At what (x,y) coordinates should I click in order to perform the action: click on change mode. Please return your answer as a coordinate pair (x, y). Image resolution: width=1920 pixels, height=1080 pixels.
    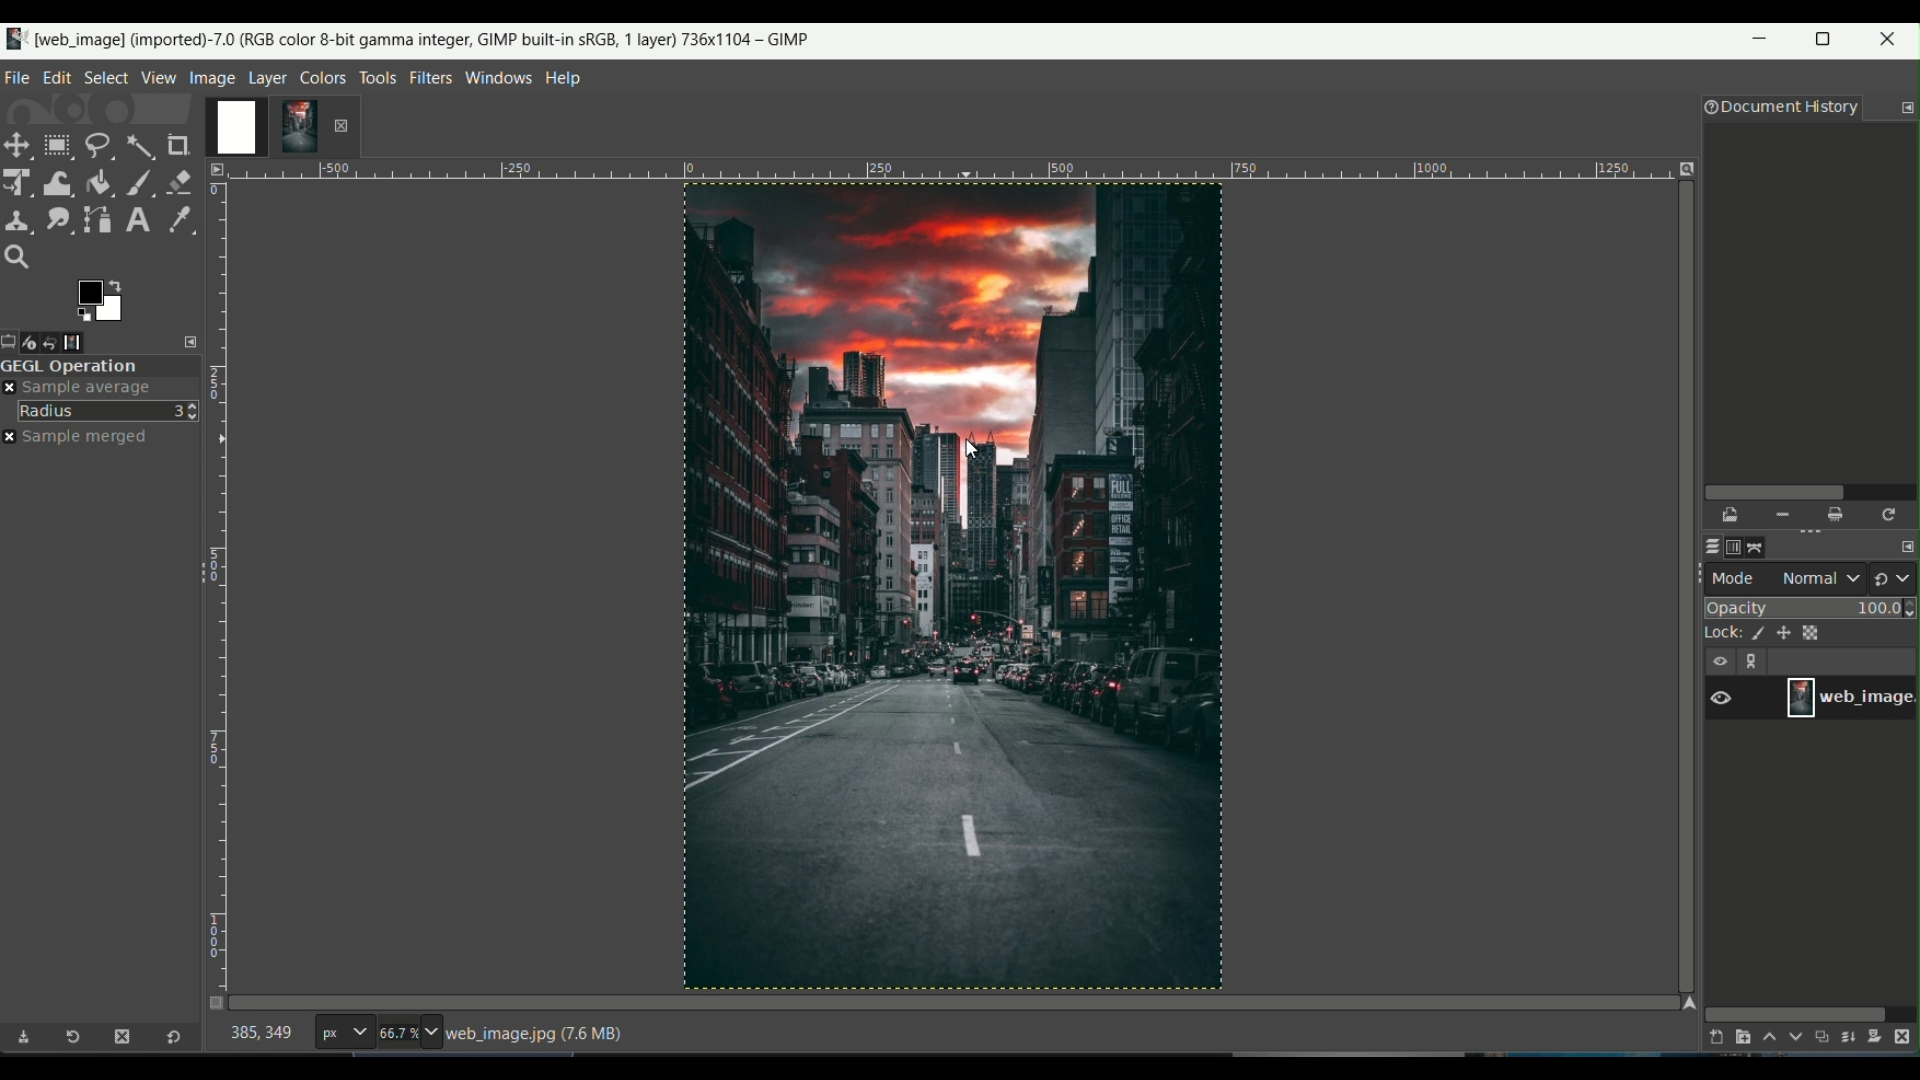
    Looking at the image, I should click on (1895, 577).